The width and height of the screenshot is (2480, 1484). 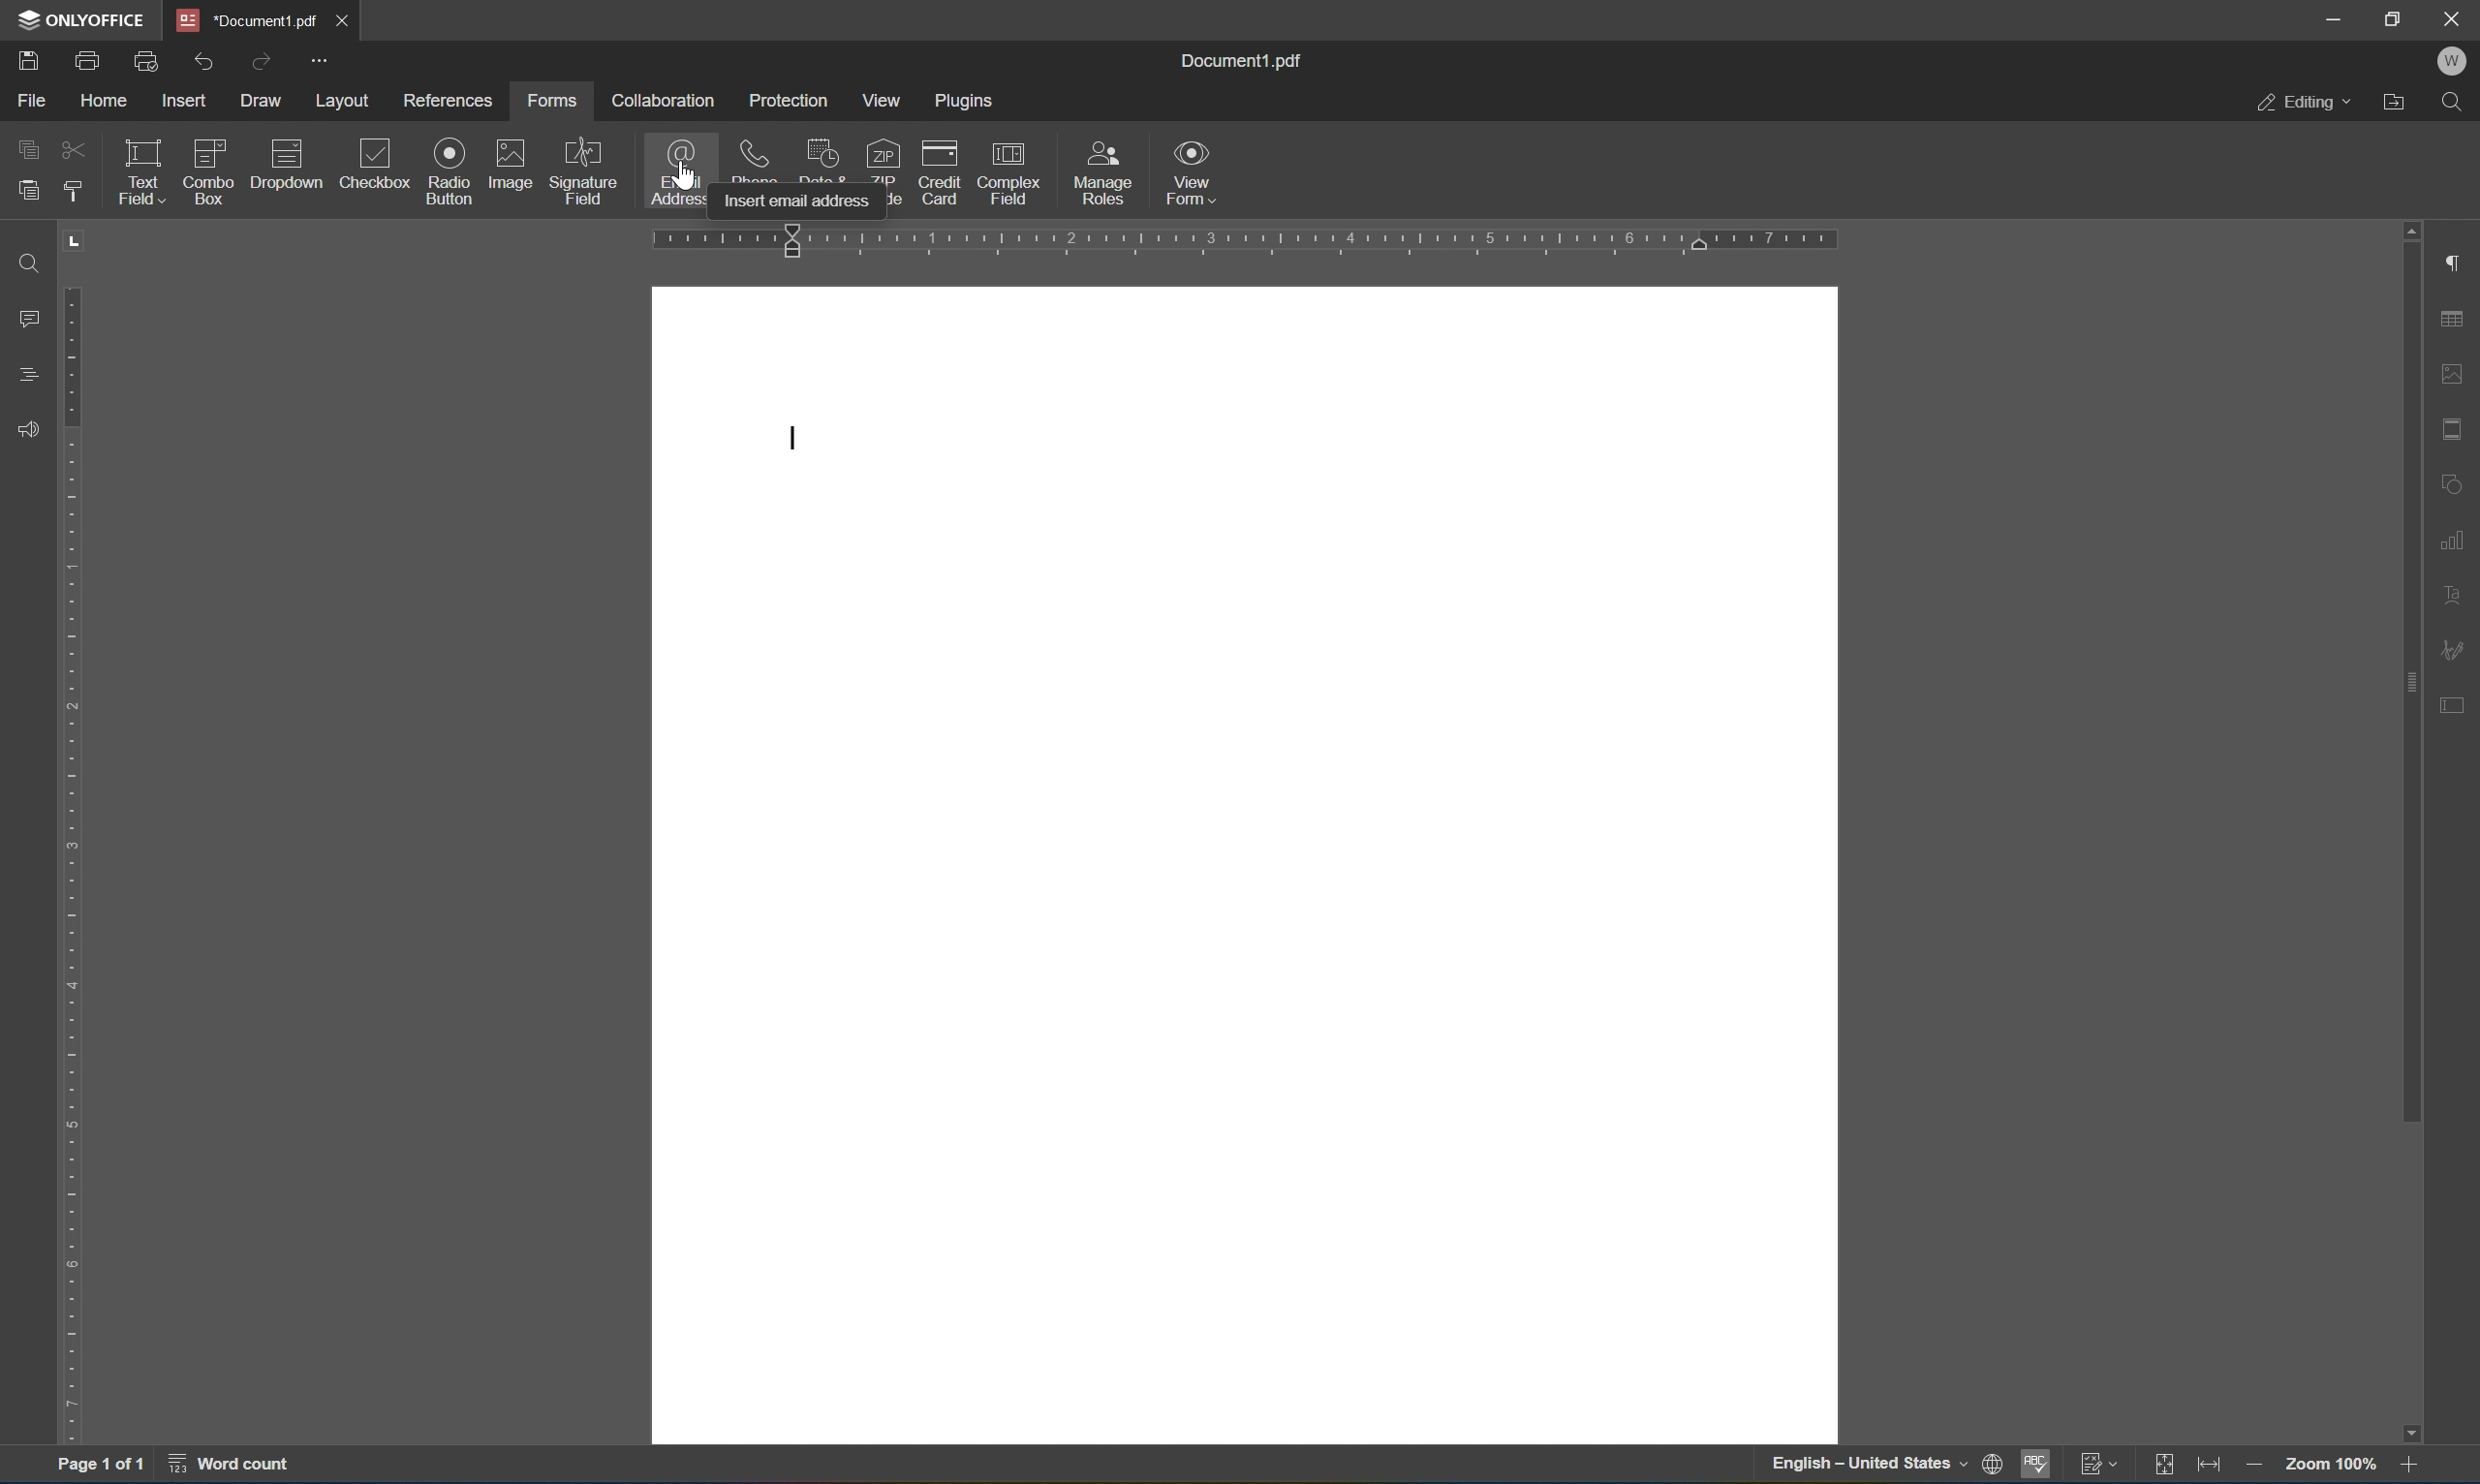 What do you see at coordinates (2392, 21) in the screenshot?
I see `restore down` at bounding box center [2392, 21].